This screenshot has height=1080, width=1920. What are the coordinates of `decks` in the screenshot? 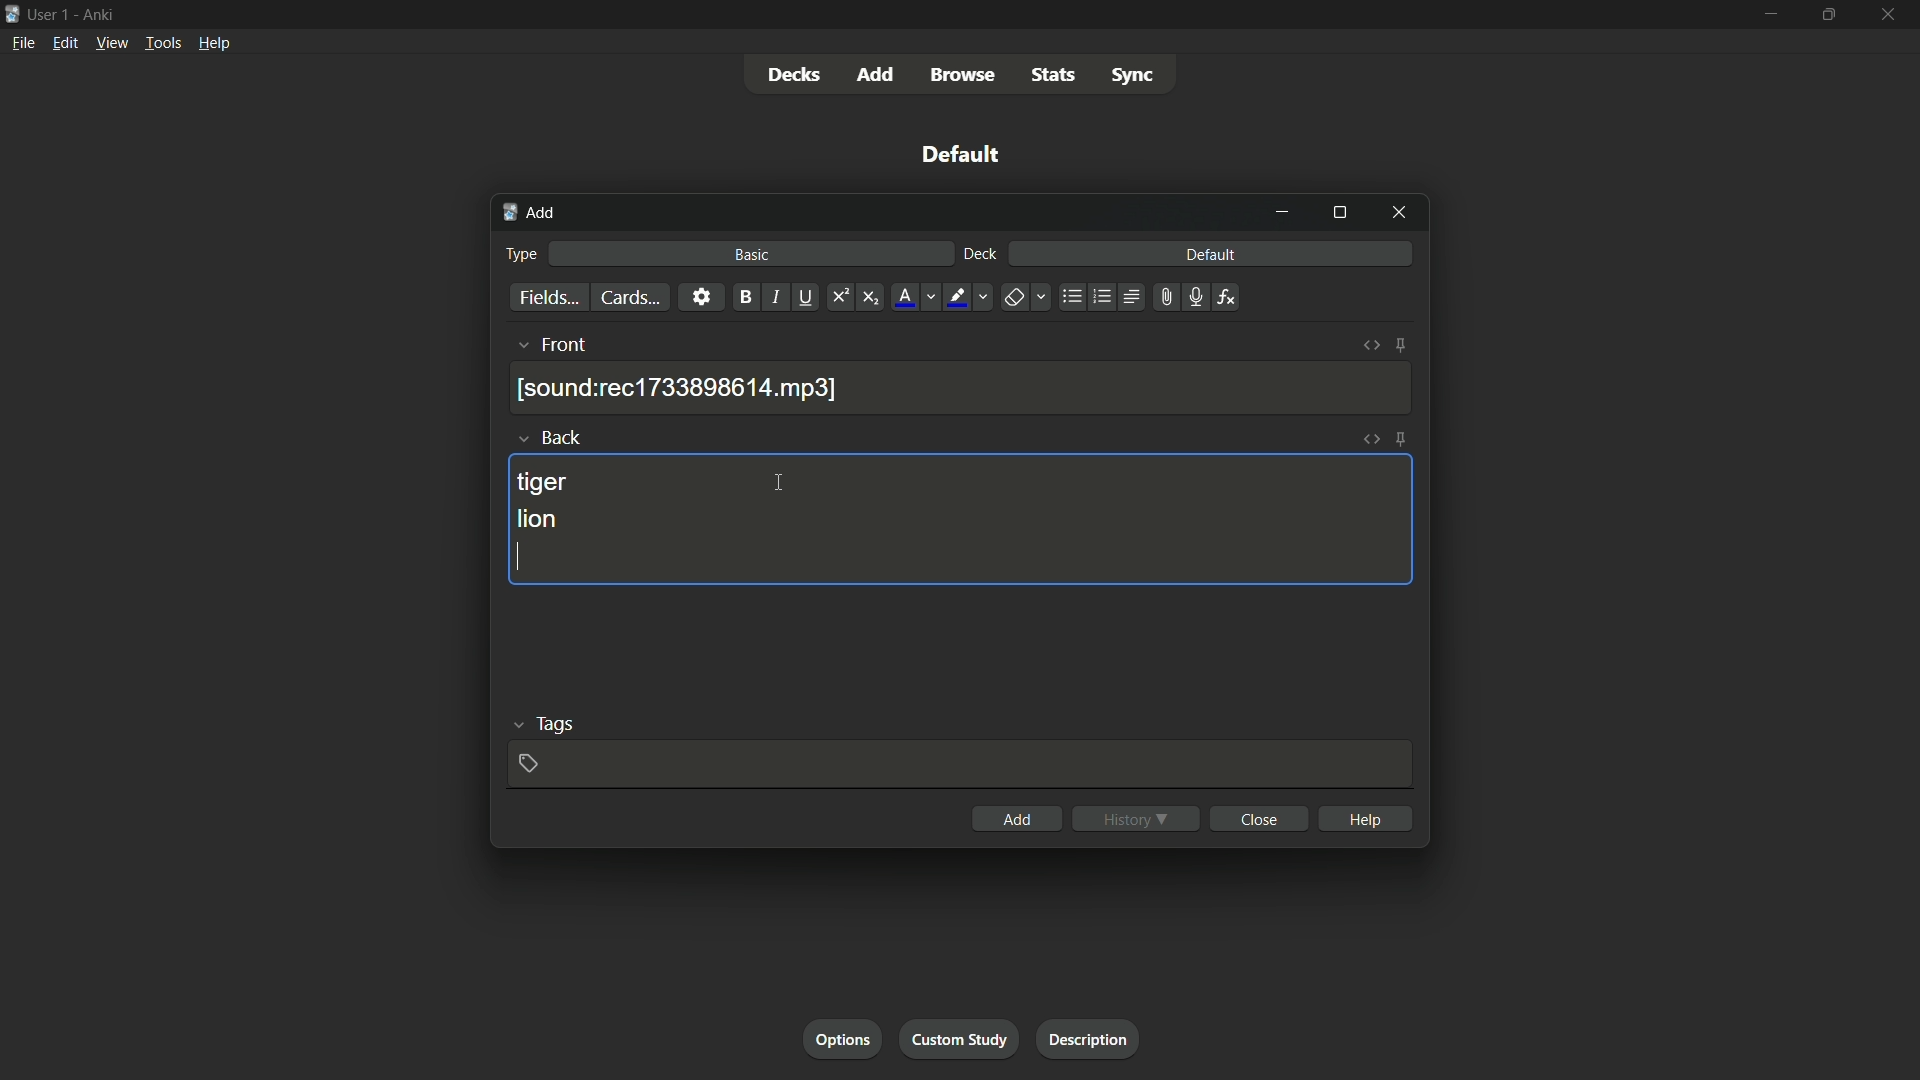 It's located at (794, 75).